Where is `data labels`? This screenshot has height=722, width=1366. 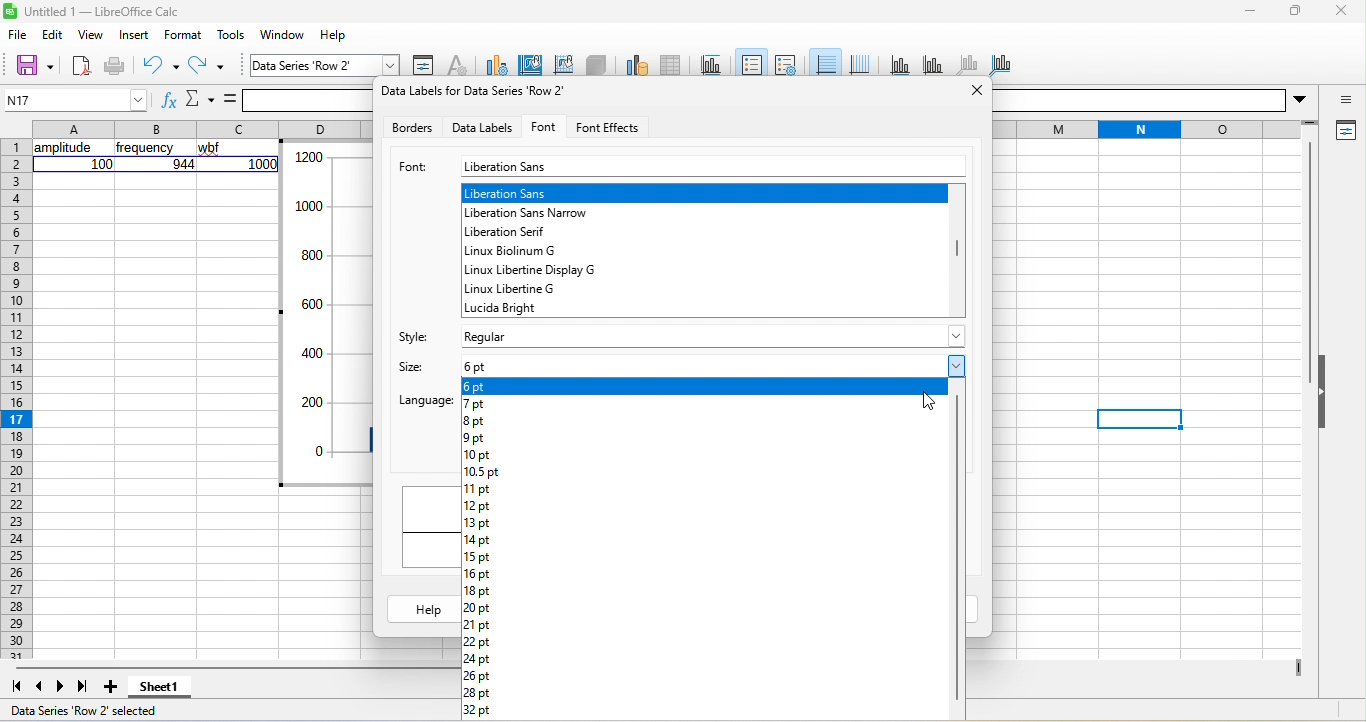 data labels is located at coordinates (480, 127).